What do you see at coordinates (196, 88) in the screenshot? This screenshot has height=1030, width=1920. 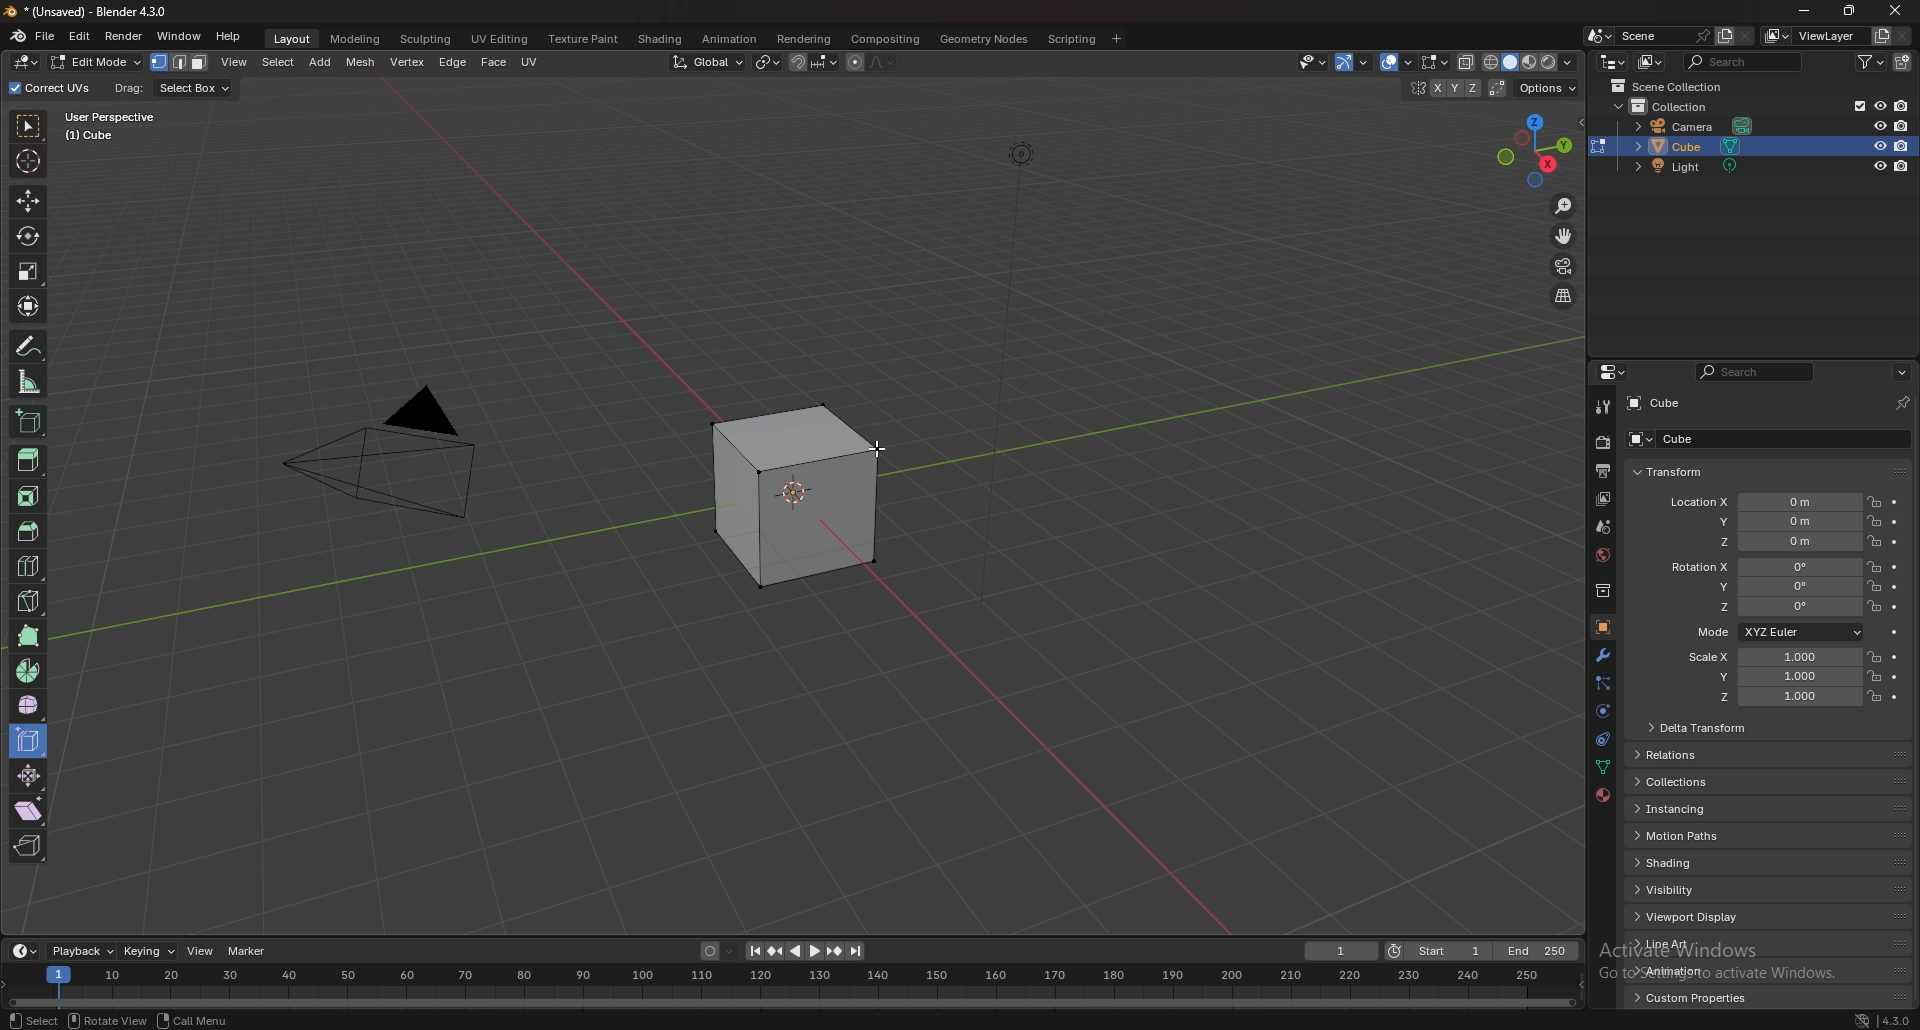 I see `select box` at bounding box center [196, 88].